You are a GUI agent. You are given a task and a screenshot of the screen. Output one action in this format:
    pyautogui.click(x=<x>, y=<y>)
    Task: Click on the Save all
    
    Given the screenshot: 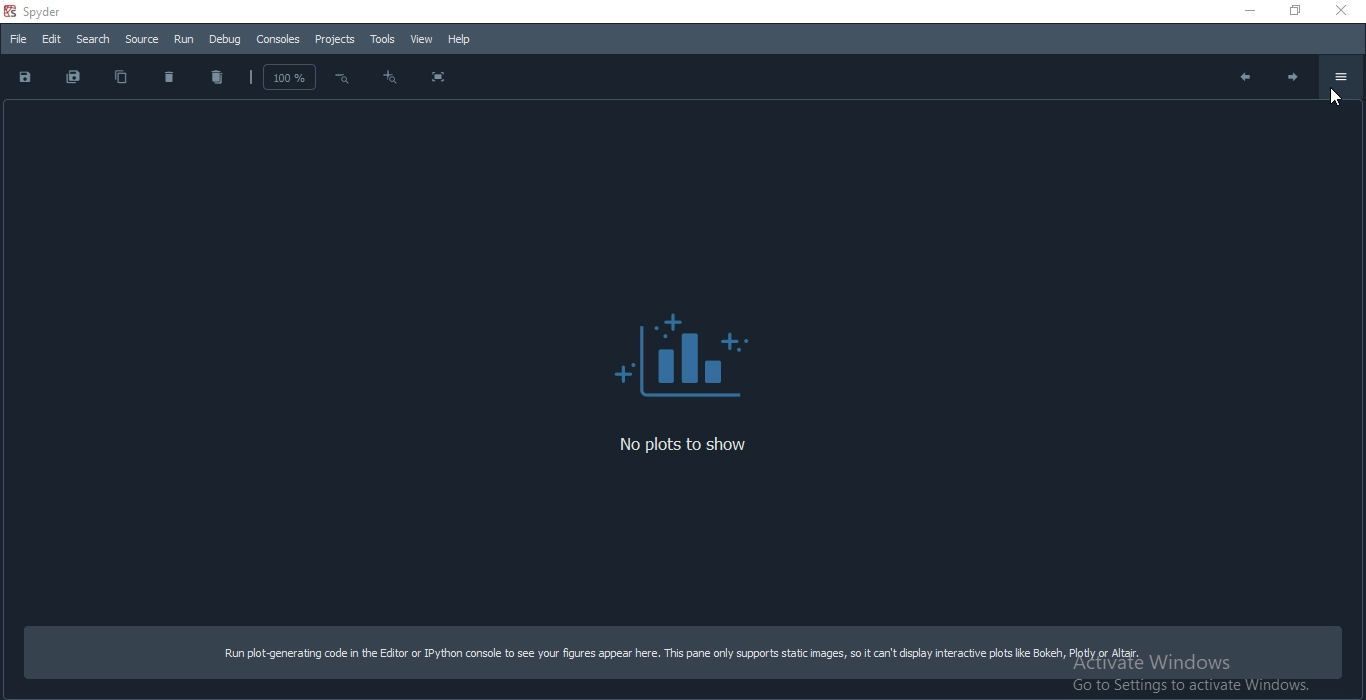 What is the action you would take?
    pyautogui.click(x=74, y=78)
    